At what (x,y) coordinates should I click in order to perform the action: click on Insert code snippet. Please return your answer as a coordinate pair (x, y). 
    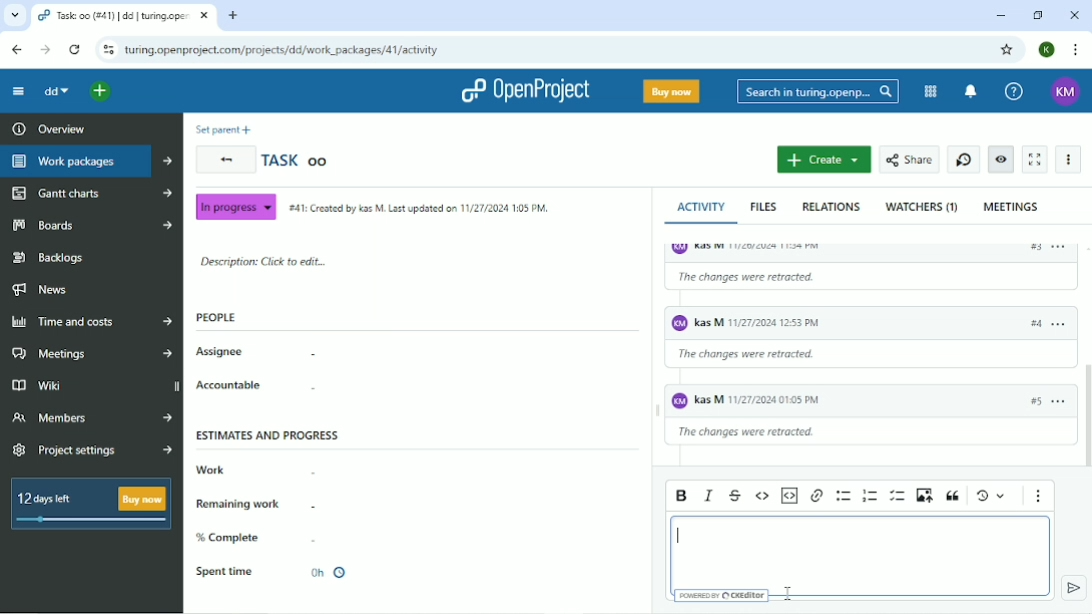
    Looking at the image, I should click on (789, 496).